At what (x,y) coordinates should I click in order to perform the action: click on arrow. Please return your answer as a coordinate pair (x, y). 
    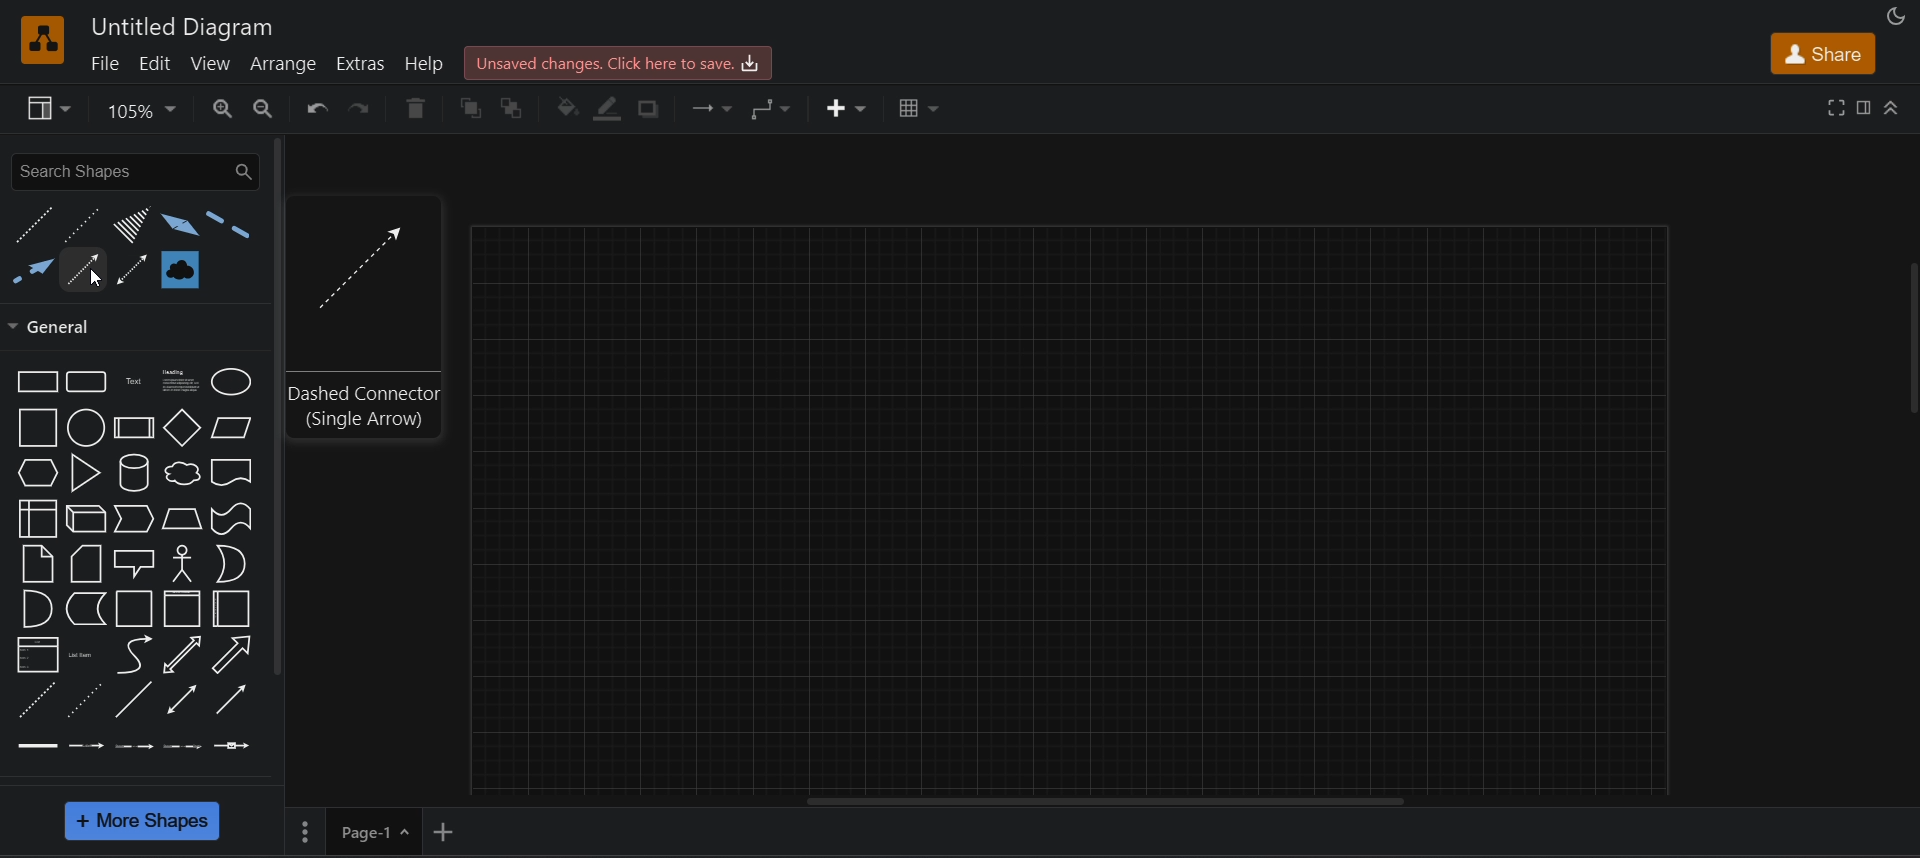
    Looking at the image, I should click on (84, 264).